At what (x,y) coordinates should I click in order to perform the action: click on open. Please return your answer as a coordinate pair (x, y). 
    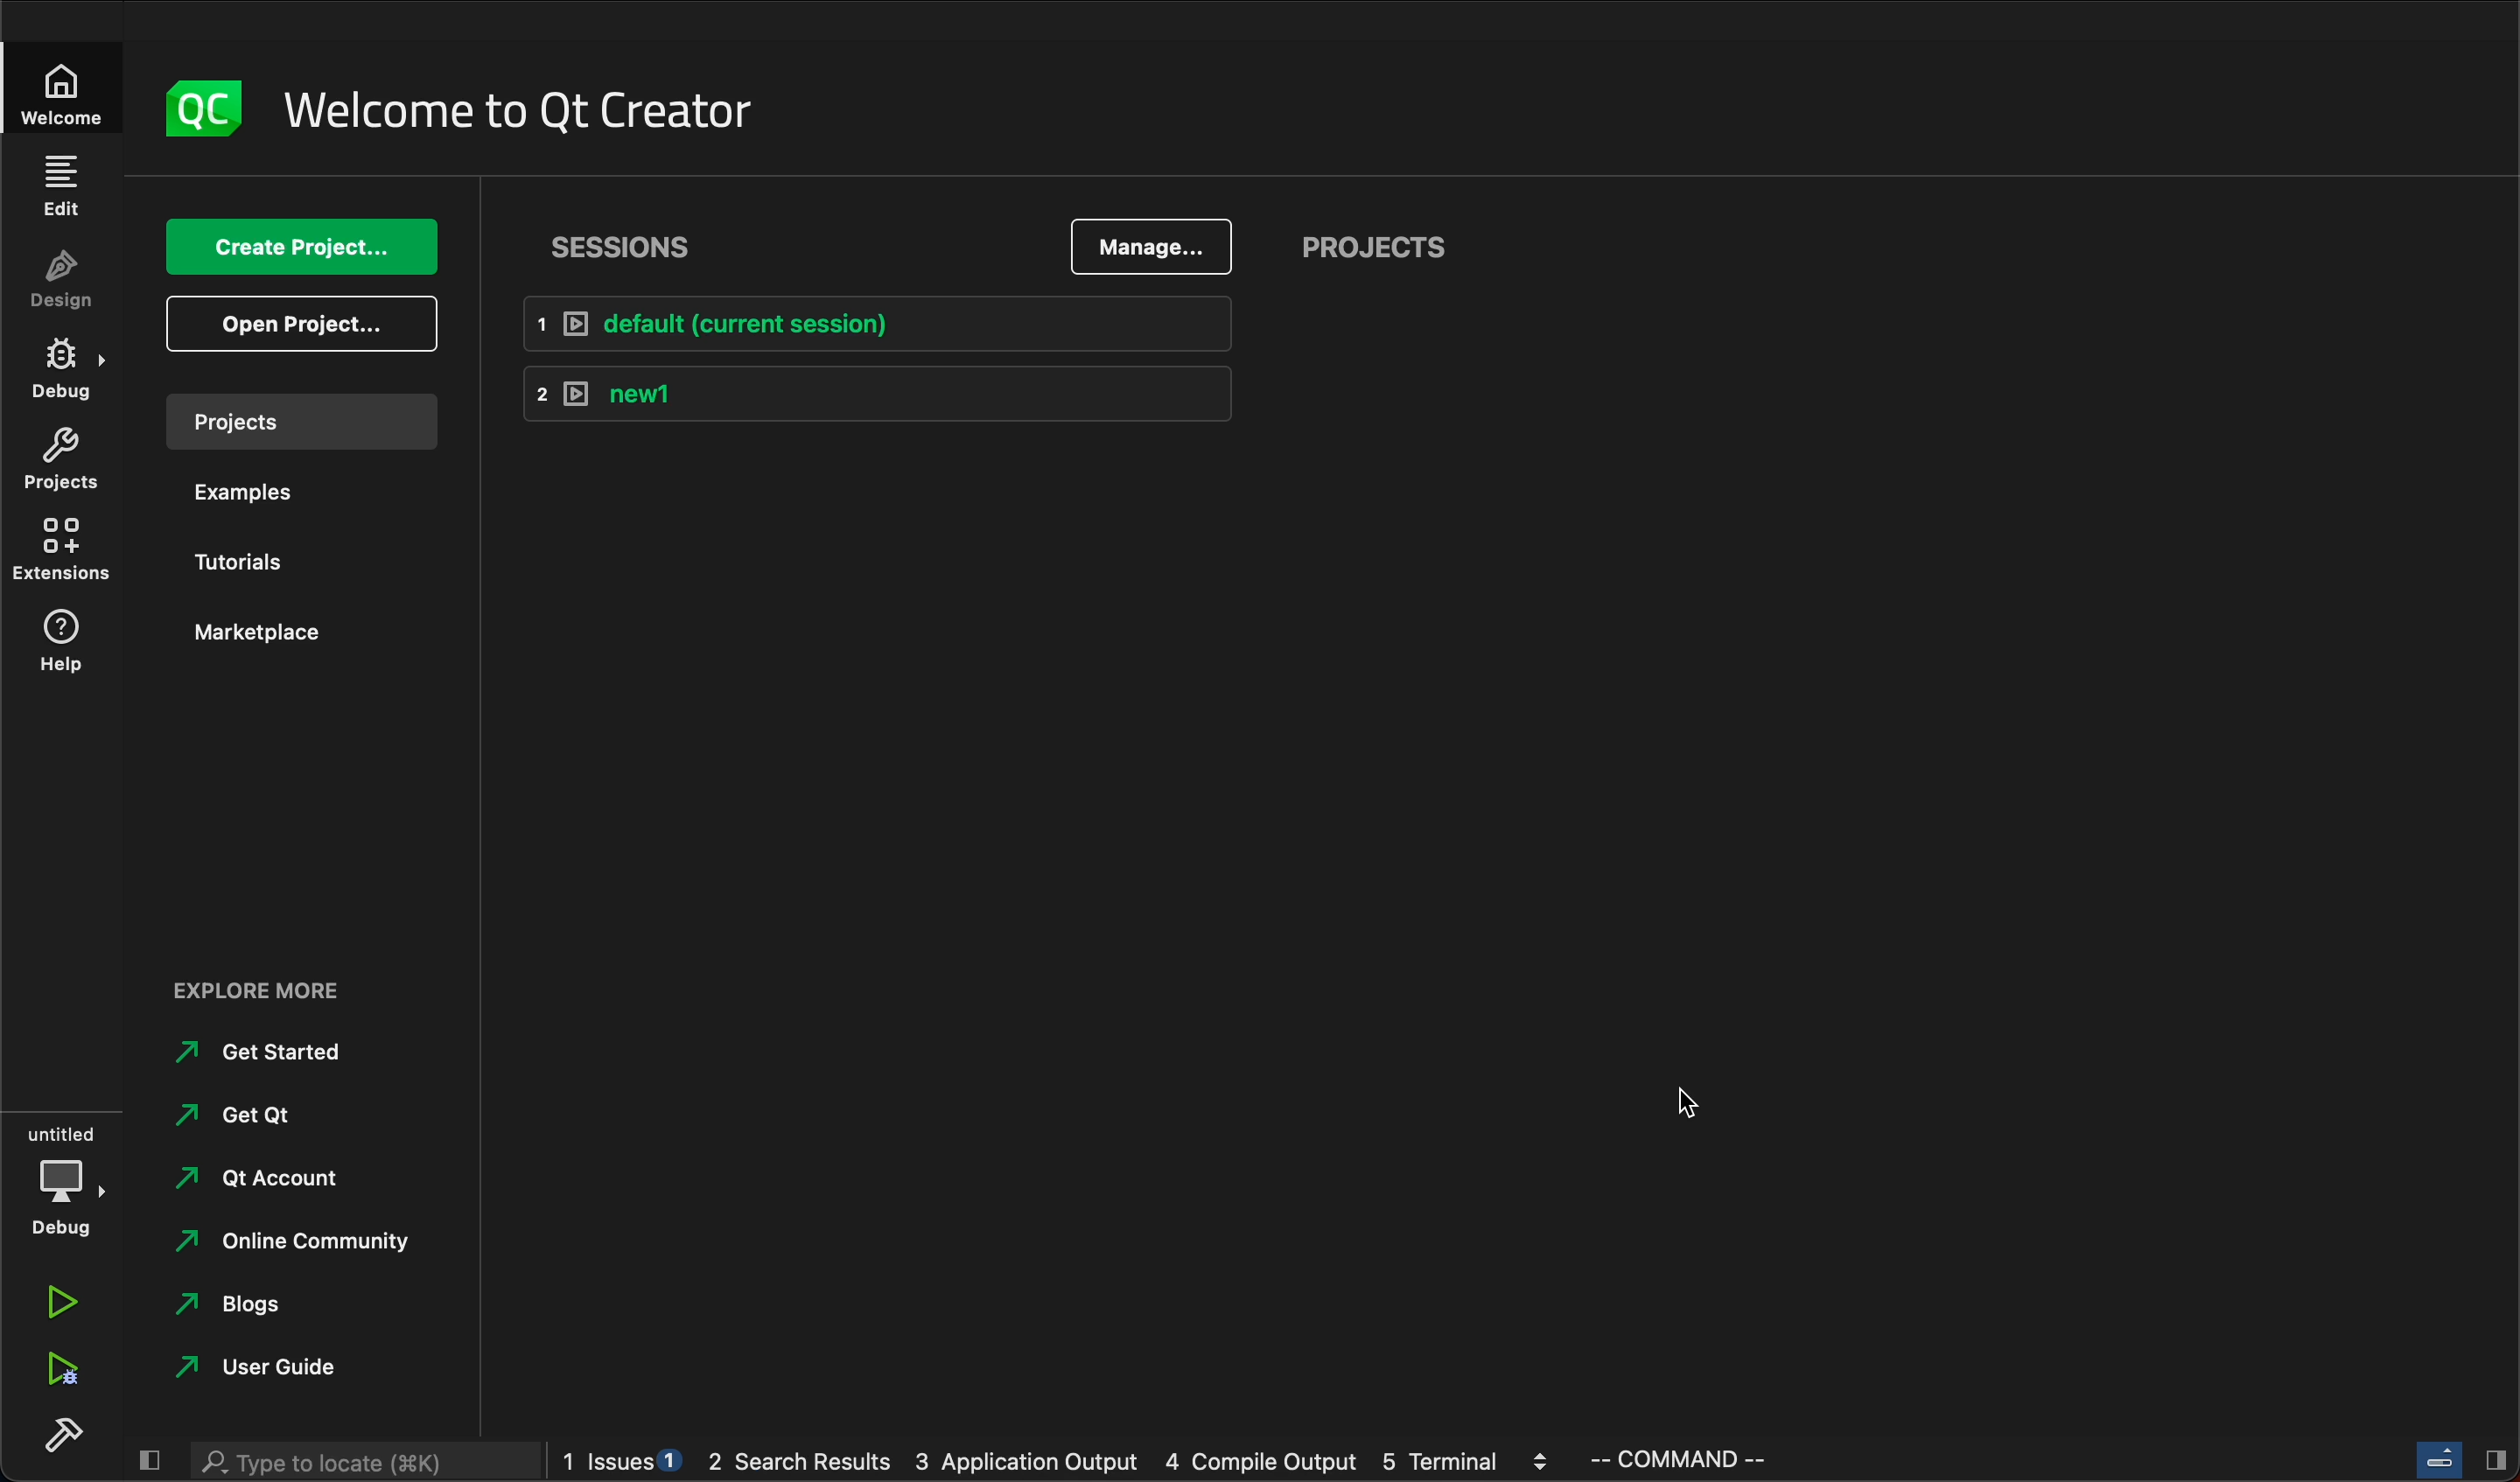
    Looking at the image, I should click on (297, 324).